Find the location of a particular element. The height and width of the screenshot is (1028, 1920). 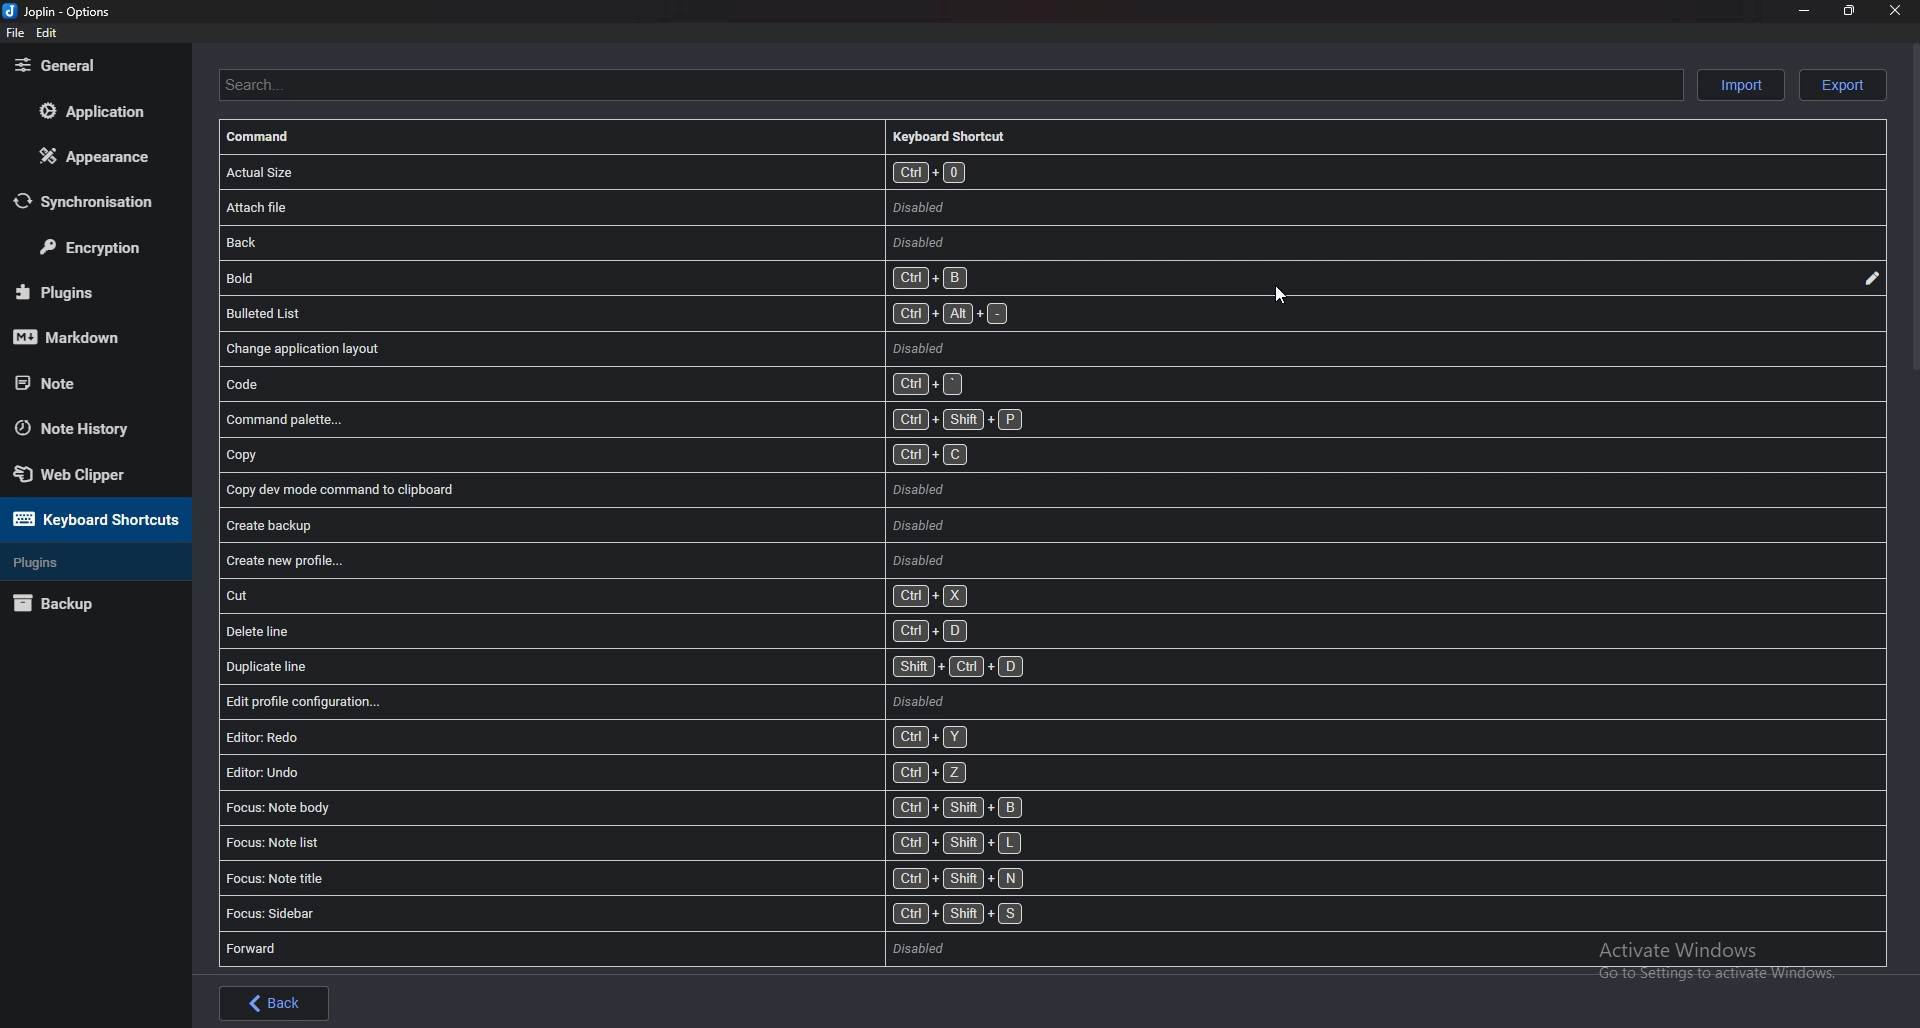

Minimize is located at coordinates (1804, 13).